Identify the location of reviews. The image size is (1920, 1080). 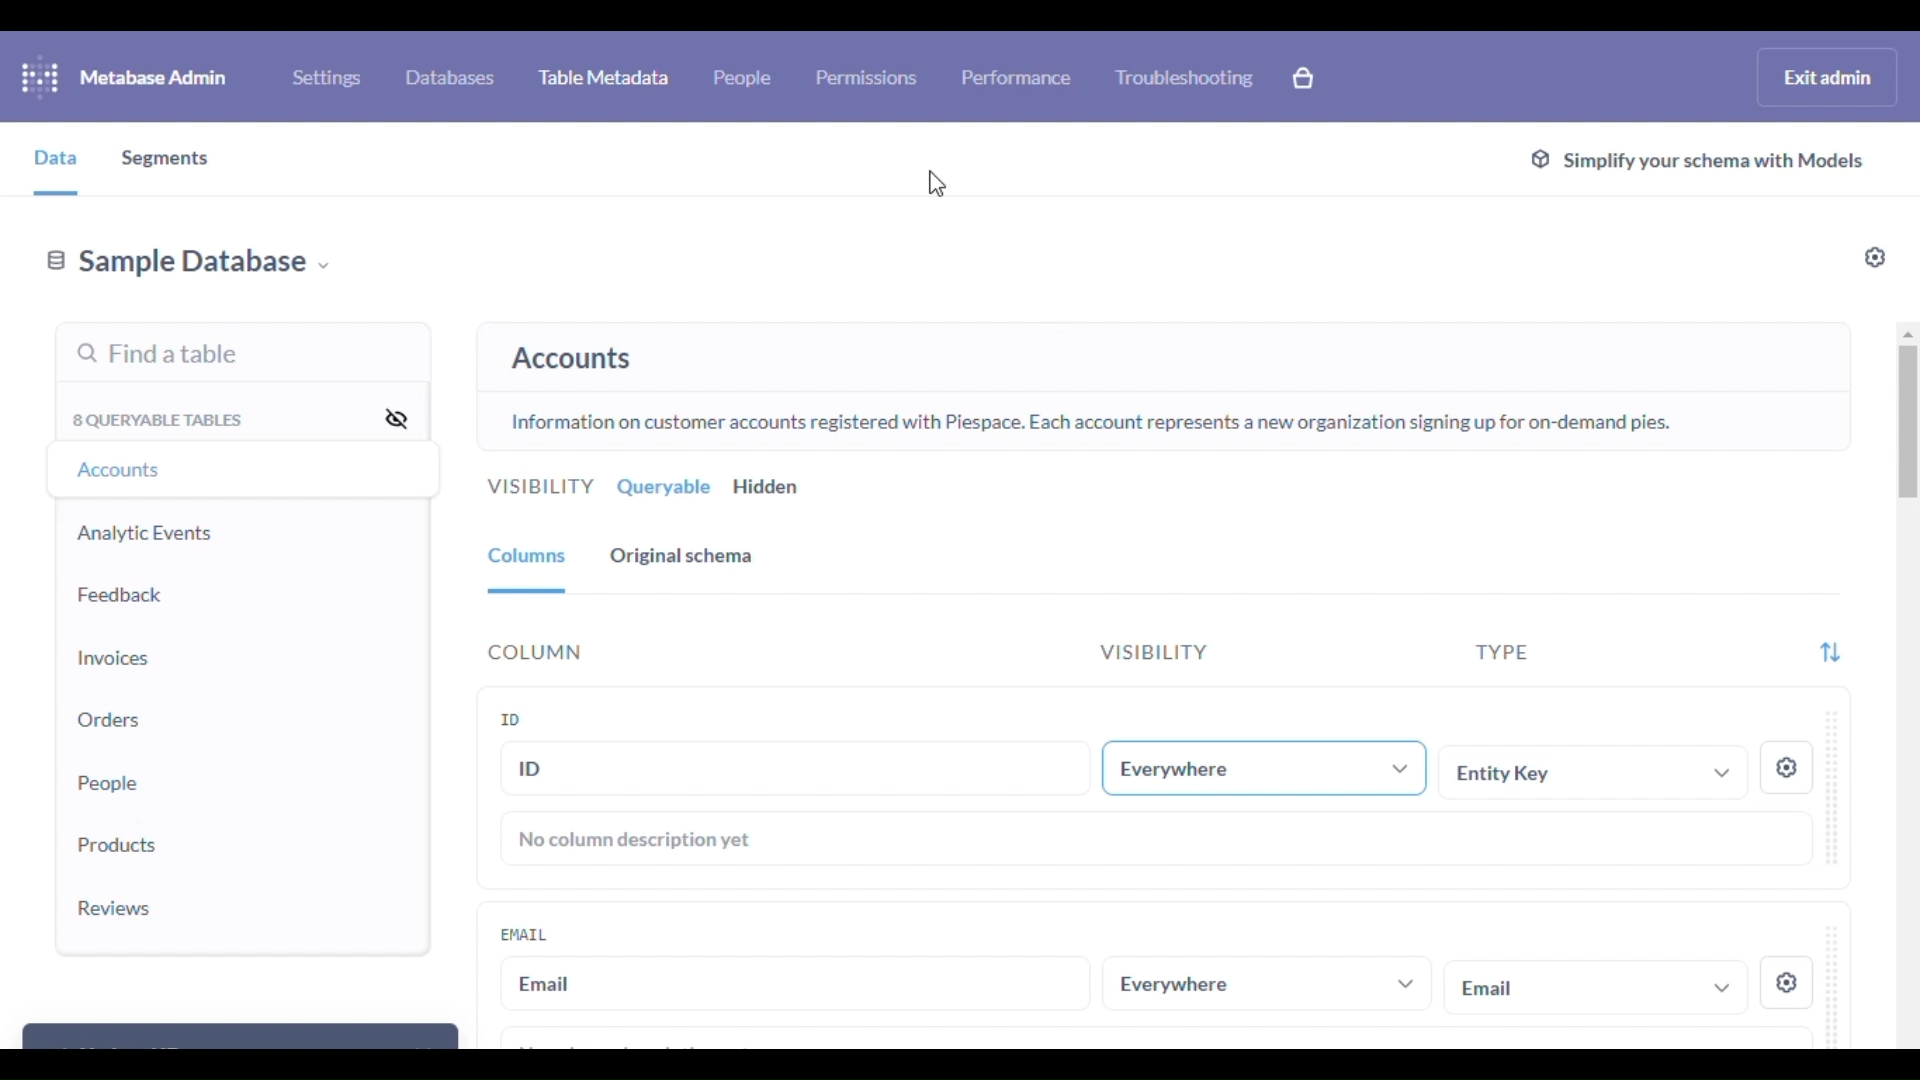
(115, 908).